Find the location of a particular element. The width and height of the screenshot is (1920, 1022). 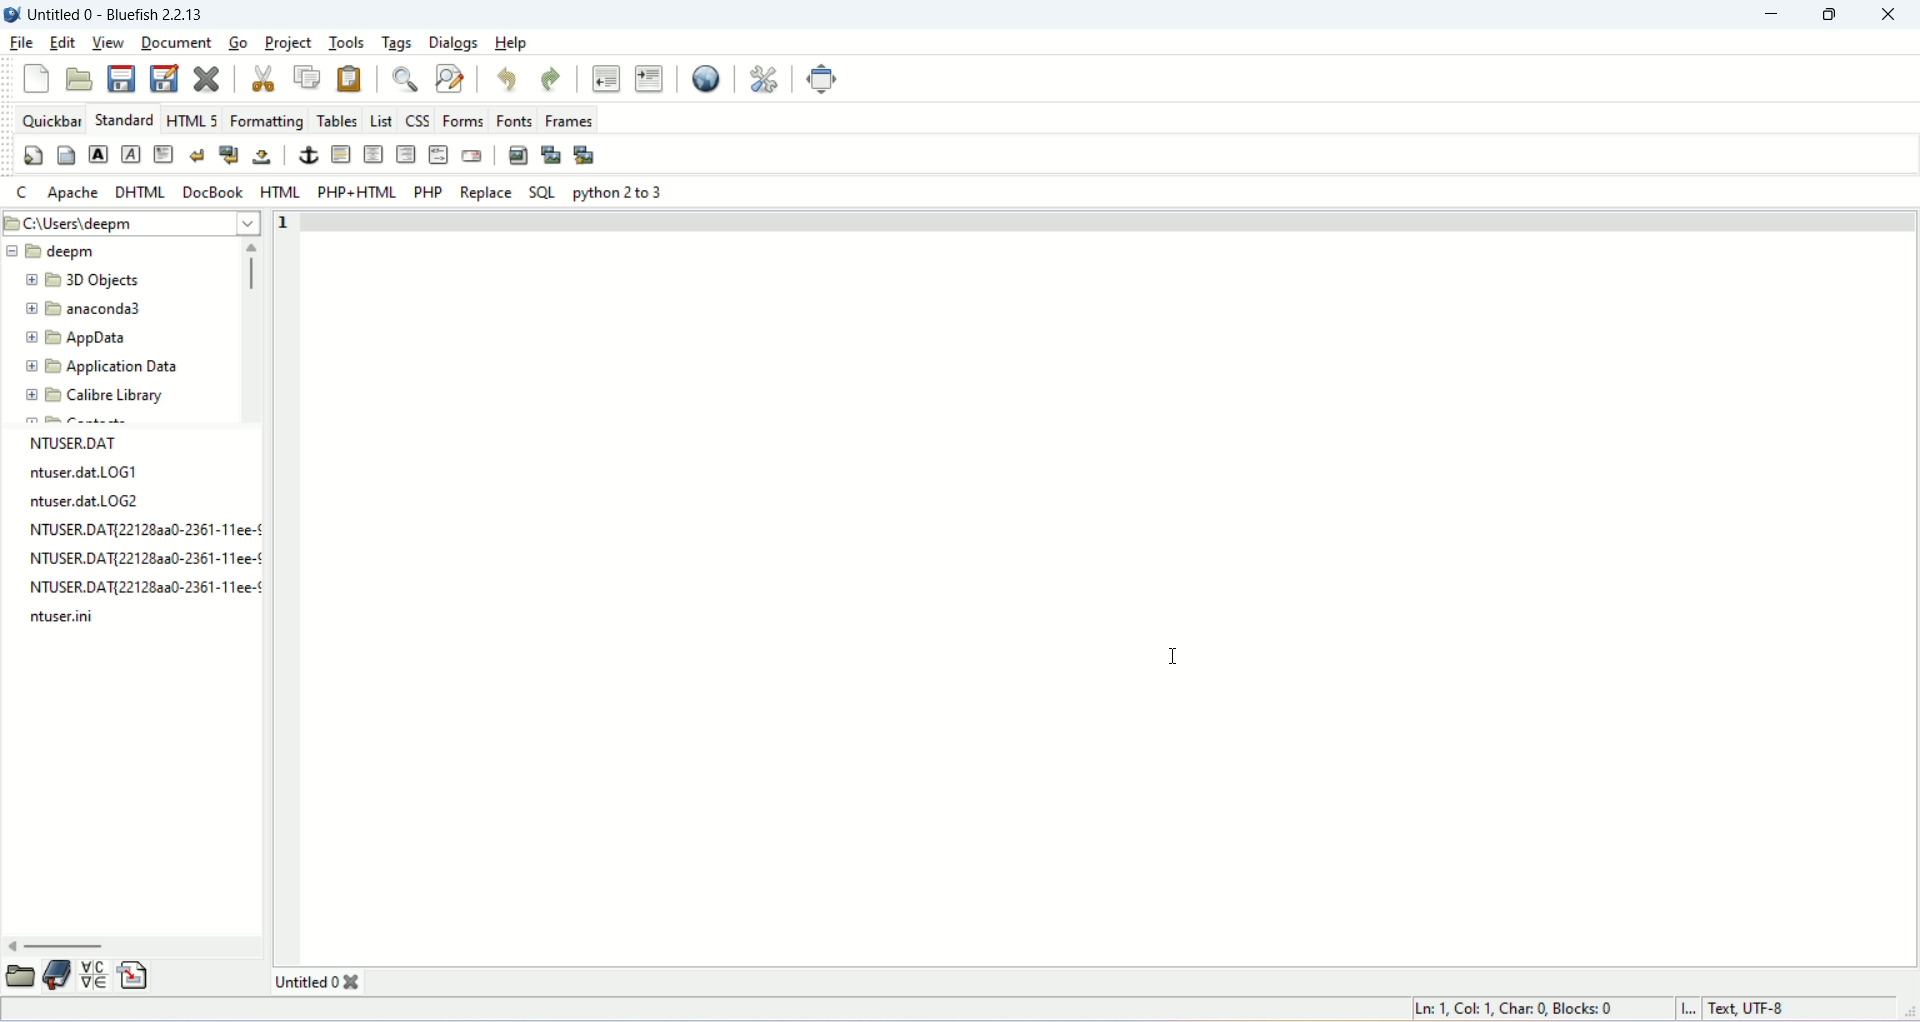

snippet is located at coordinates (135, 975).